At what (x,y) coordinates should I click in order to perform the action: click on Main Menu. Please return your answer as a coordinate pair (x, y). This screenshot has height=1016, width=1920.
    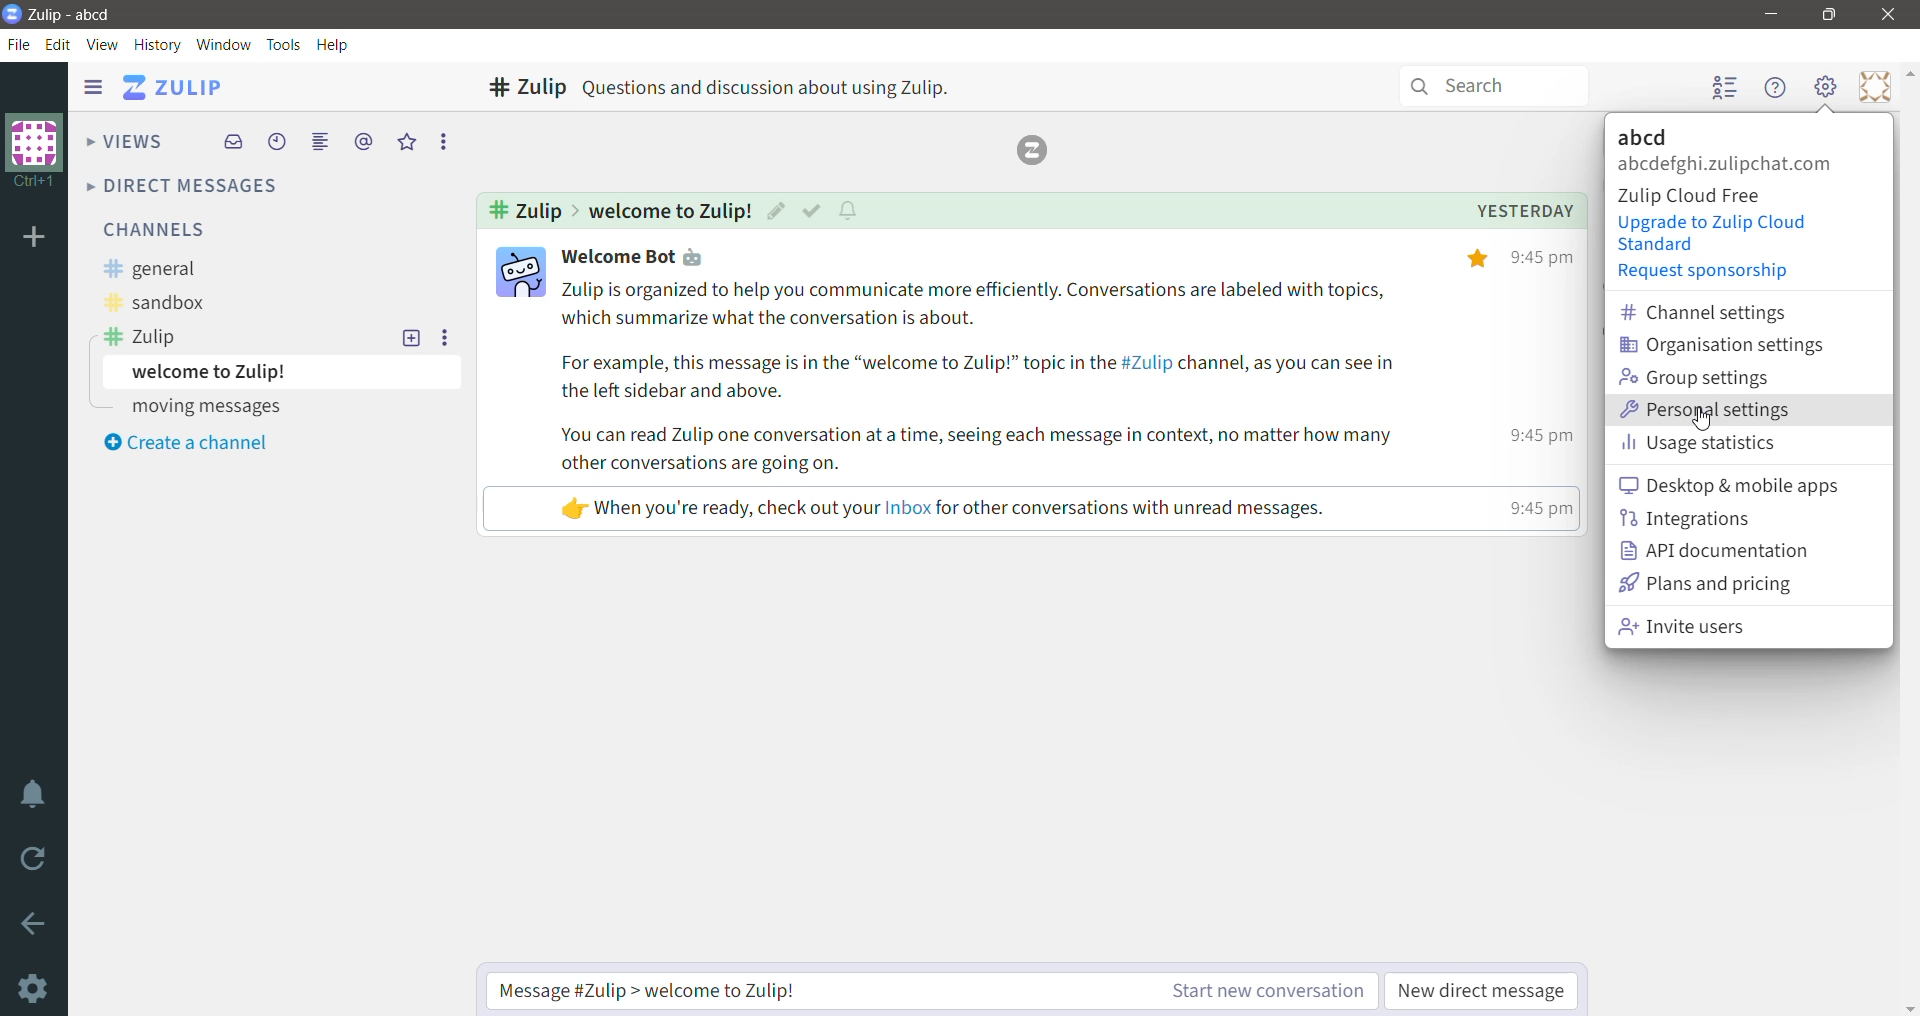
    Looking at the image, I should click on (1827, 86).